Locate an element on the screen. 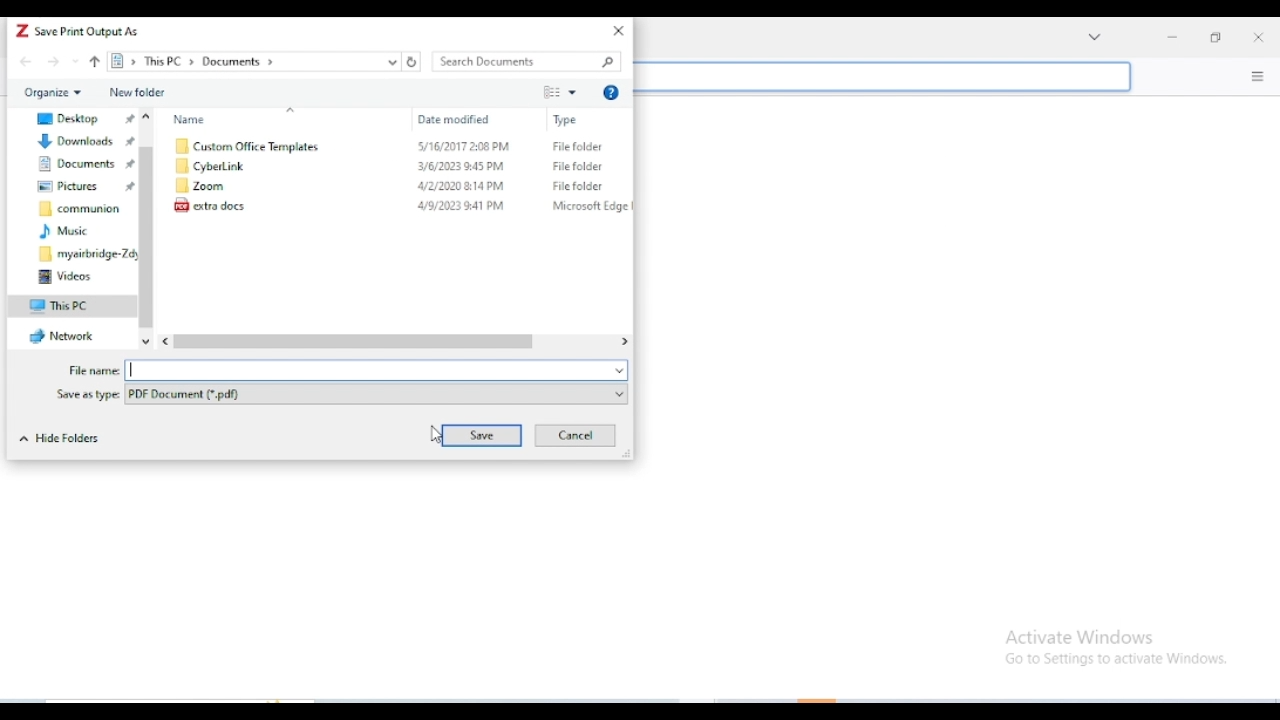 Image resolution: width=1280 pixels, height=720 pixels. Go to Settings to activate Windows. is located at coordinates (1119, 660).